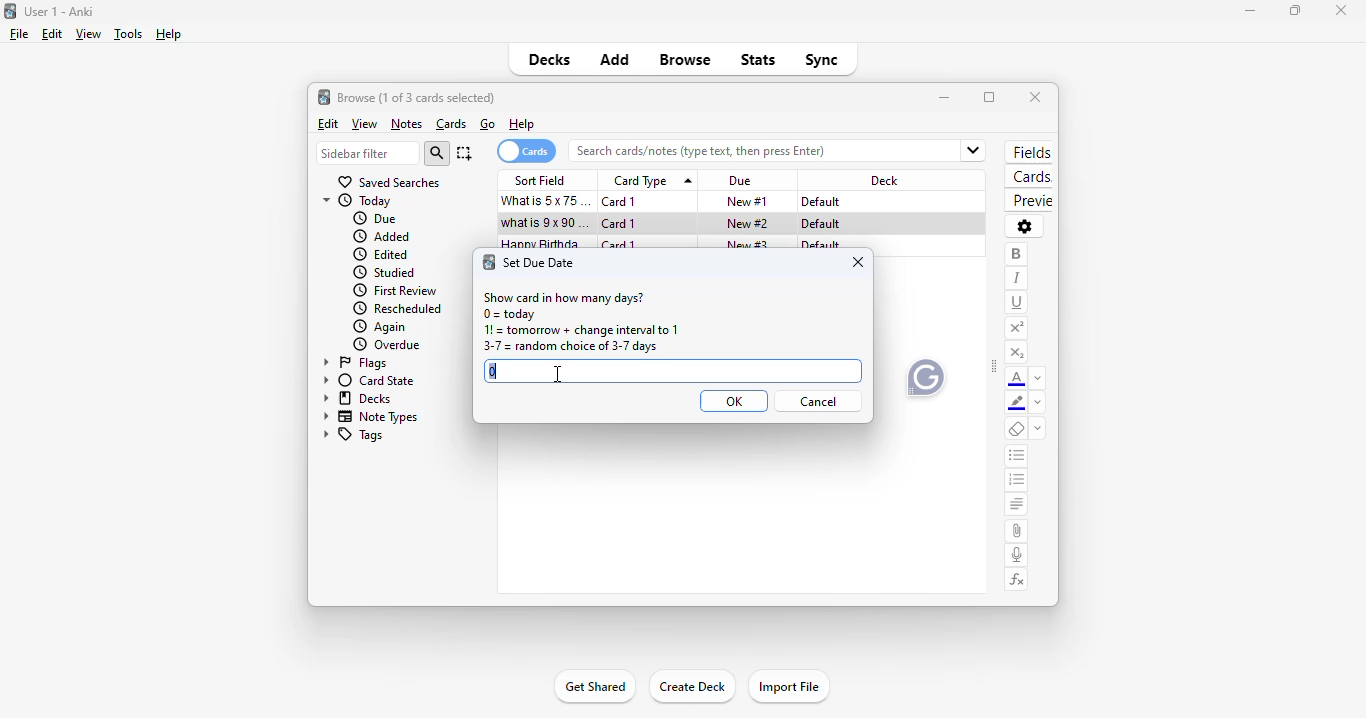 The height and width of the screenshot is (718, 1366). Describe the element at coordinates (416, 97) in the screenshot. I see `browse (1 of 3 cards selected)` at that location.